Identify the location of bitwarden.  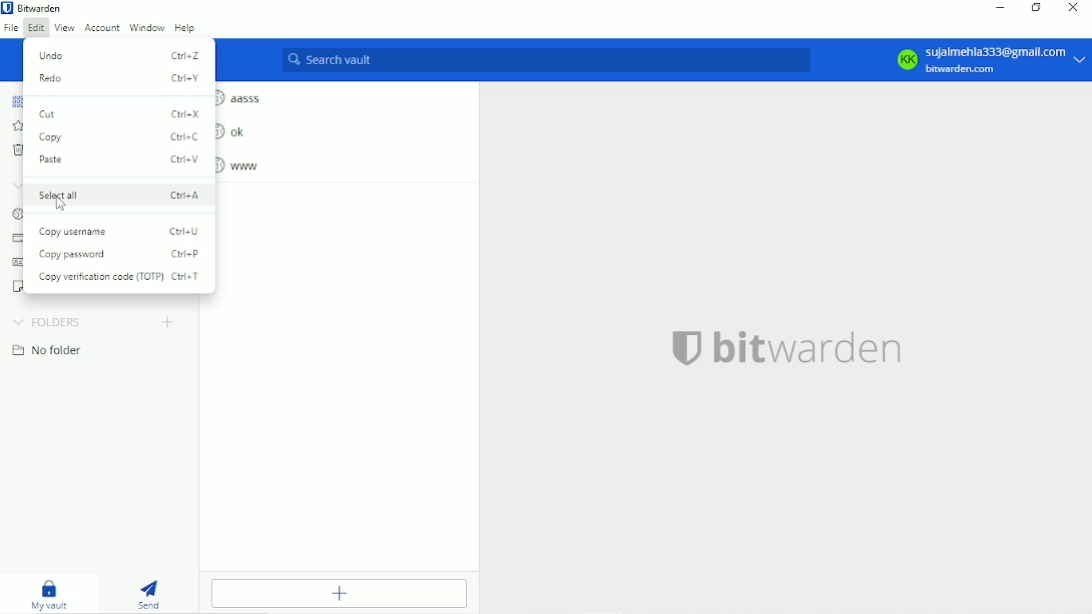
(786, 346).